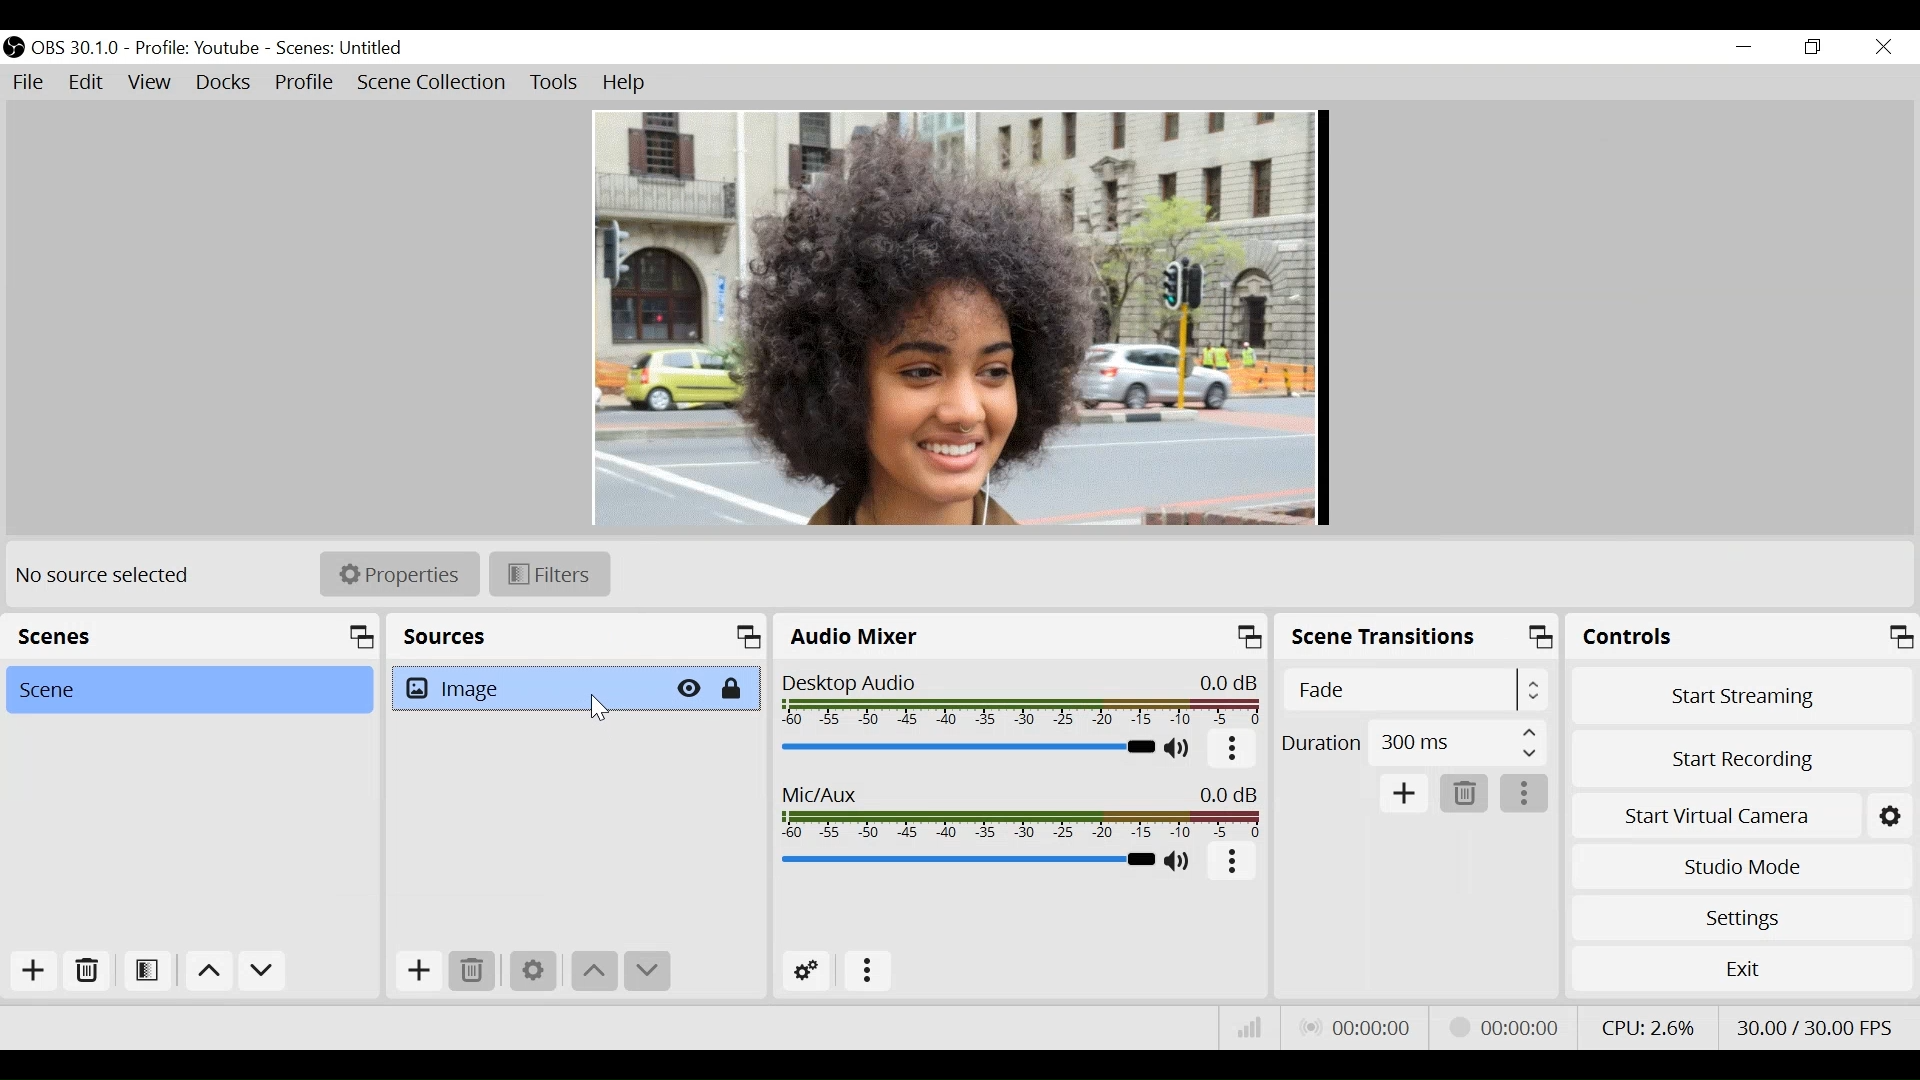 Image resolution: width=1920 pixels, height=1080 pixels. What do you see at coordinates (196, 49) in the screenshot?
I see `Profile: Youtube` at bounding box center [196, 49].